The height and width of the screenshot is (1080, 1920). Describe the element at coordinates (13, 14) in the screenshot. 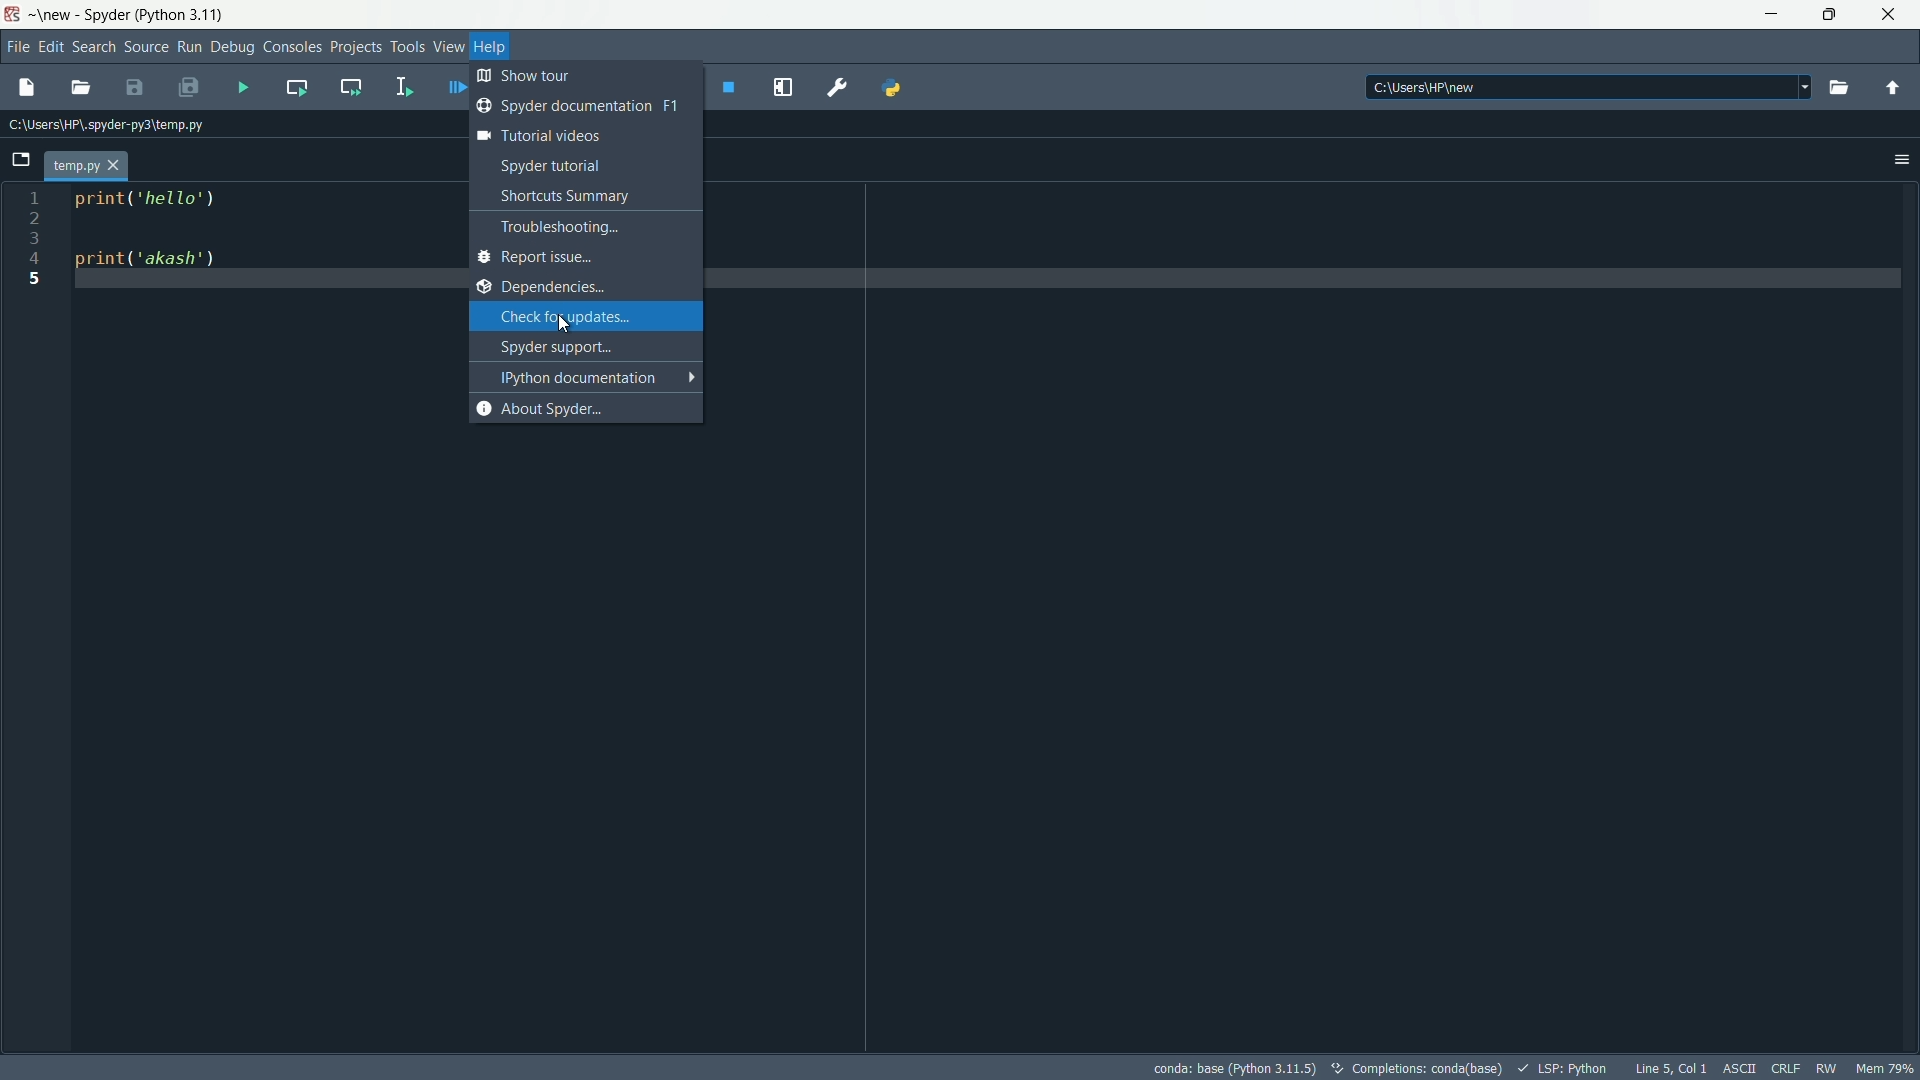

I see `app icon` at that location.